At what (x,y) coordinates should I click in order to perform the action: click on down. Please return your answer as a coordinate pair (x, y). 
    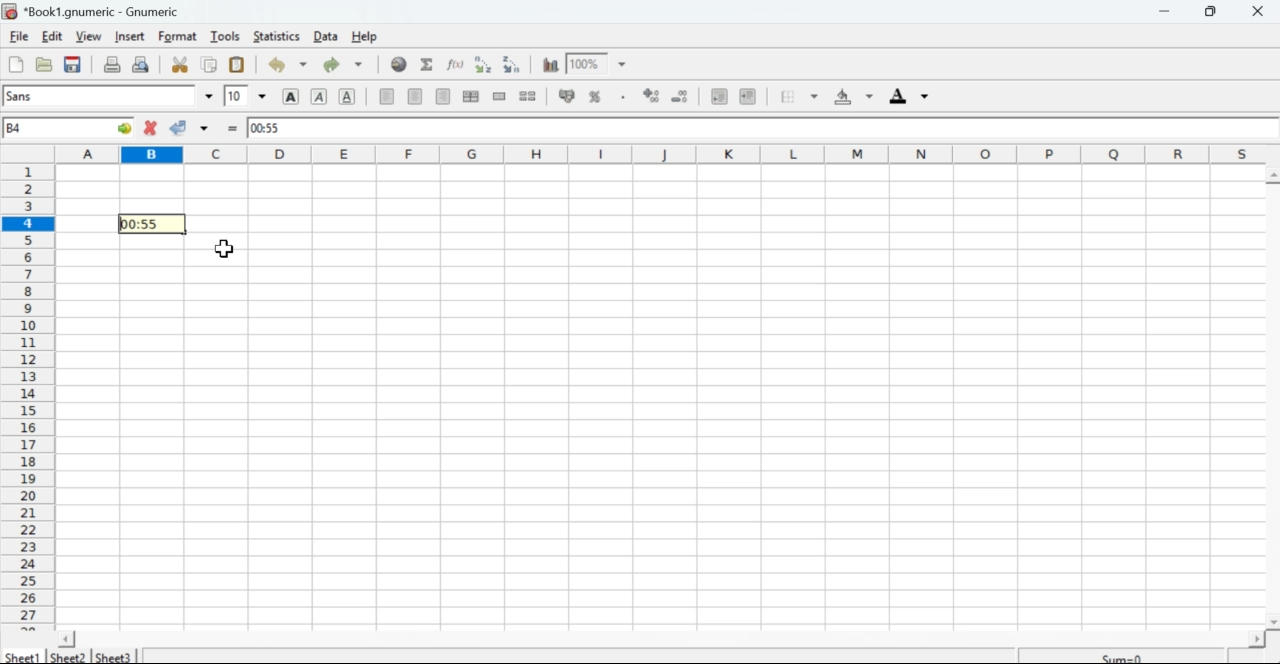
    Looking at the image, I should click on (359, 65).